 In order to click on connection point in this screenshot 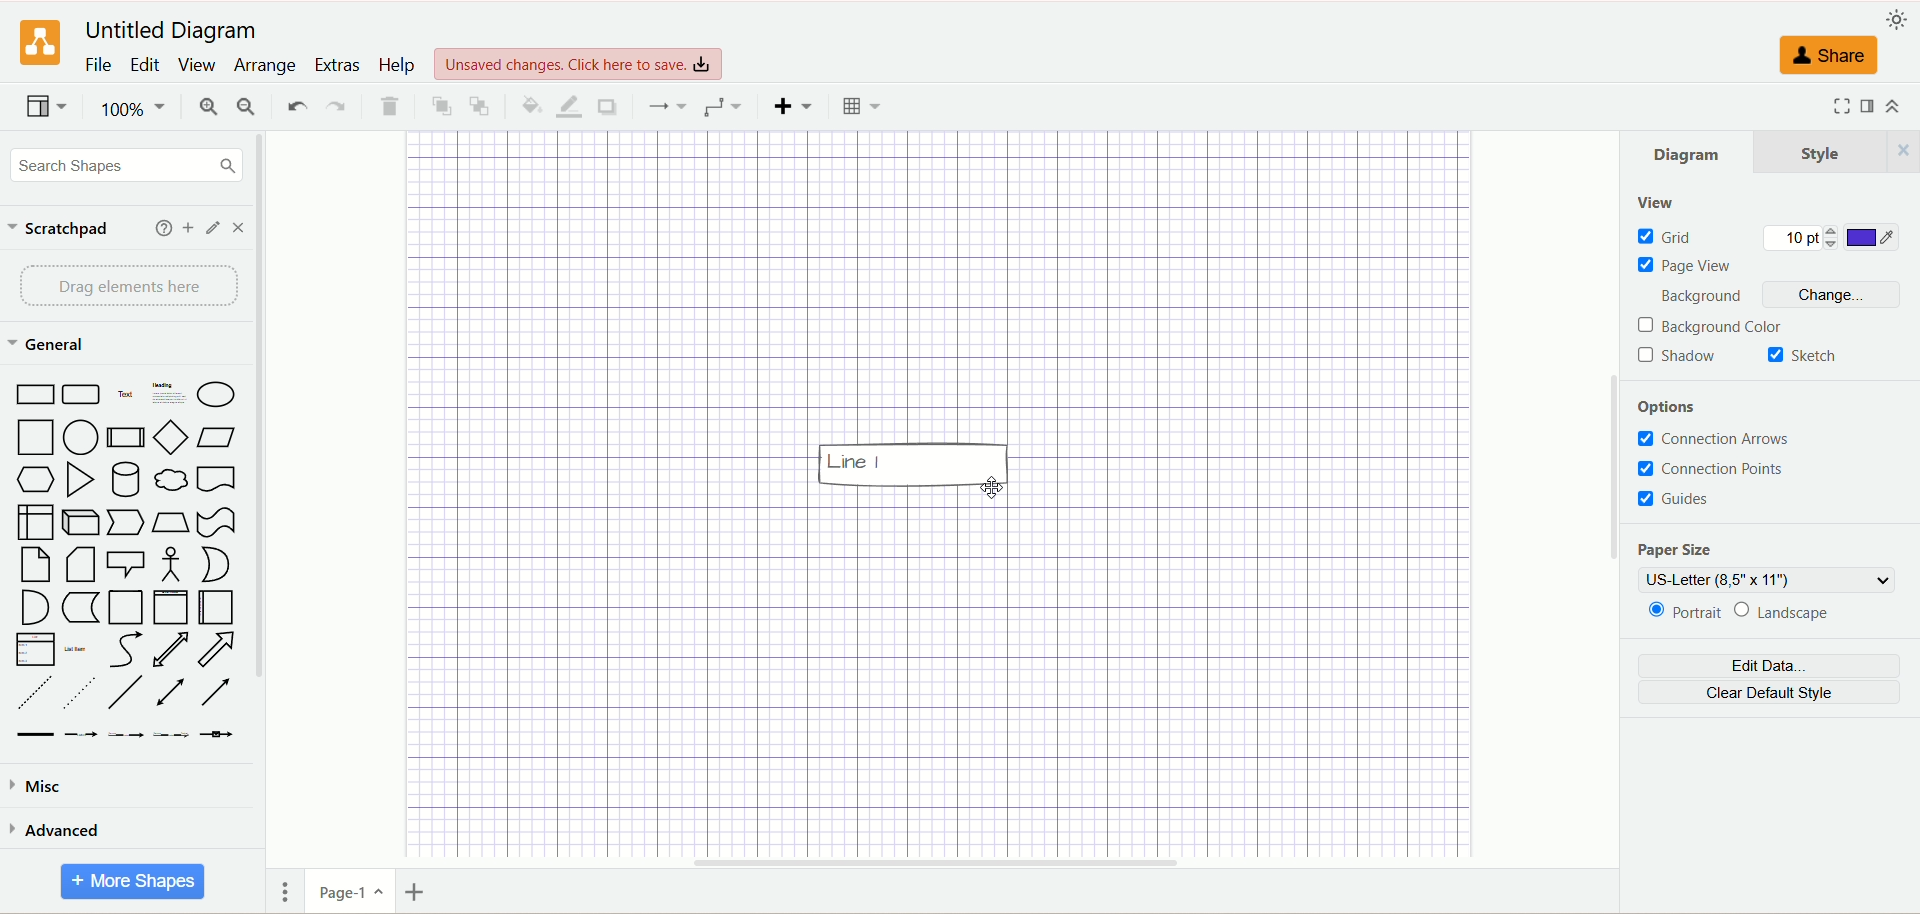, I will do `click(1714, 470)`.